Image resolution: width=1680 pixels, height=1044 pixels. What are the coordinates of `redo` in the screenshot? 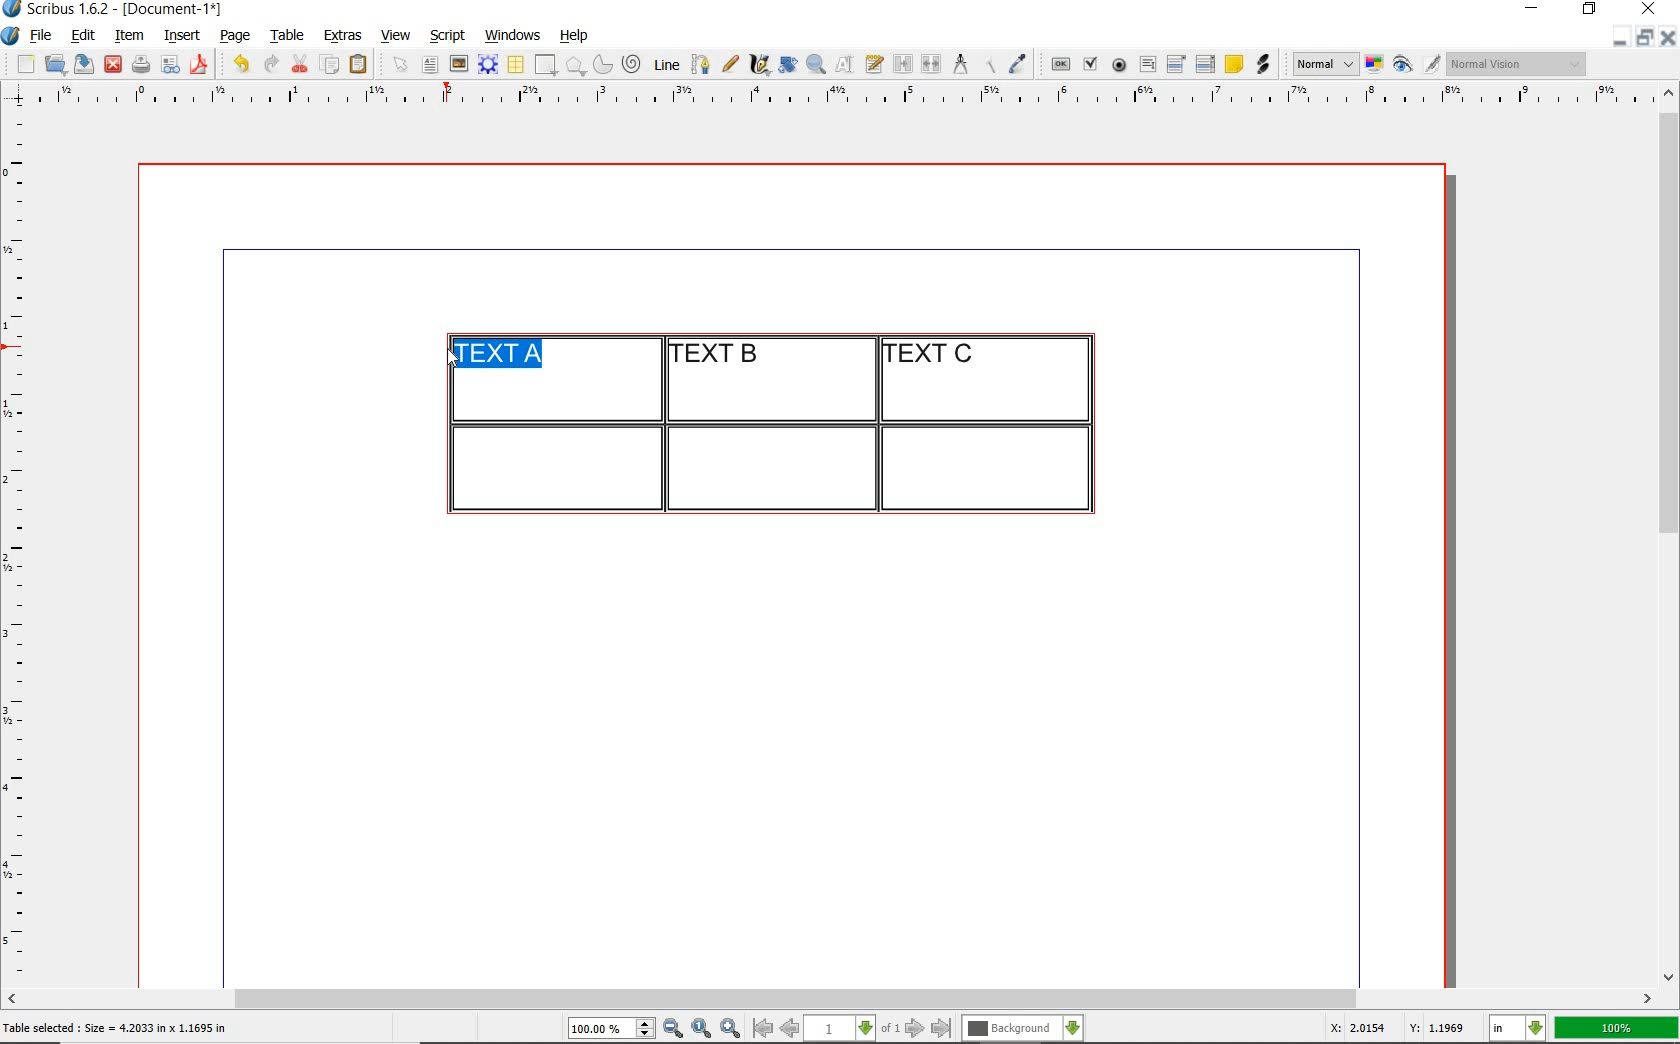 It's located at (269, 62).